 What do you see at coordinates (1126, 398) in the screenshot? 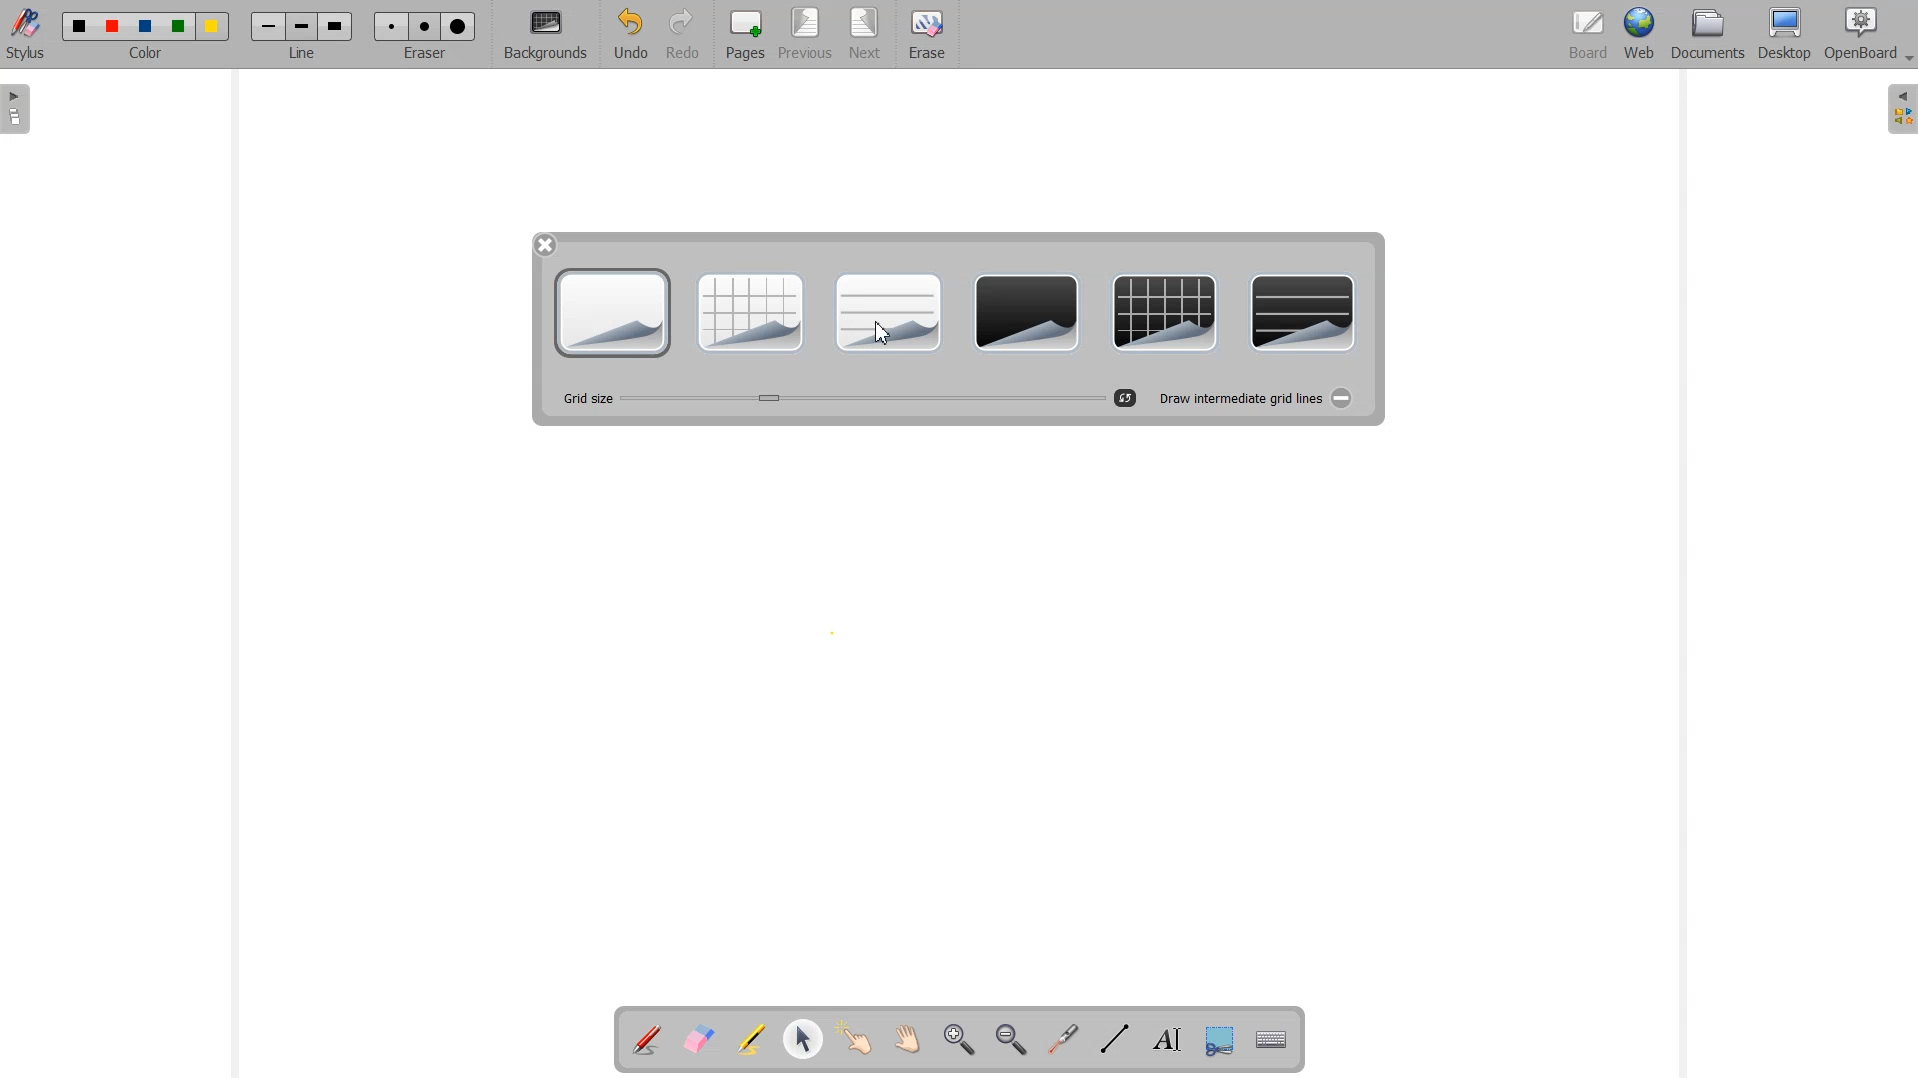
I see `Reset Grid size` at bounding box center [1126, 398].